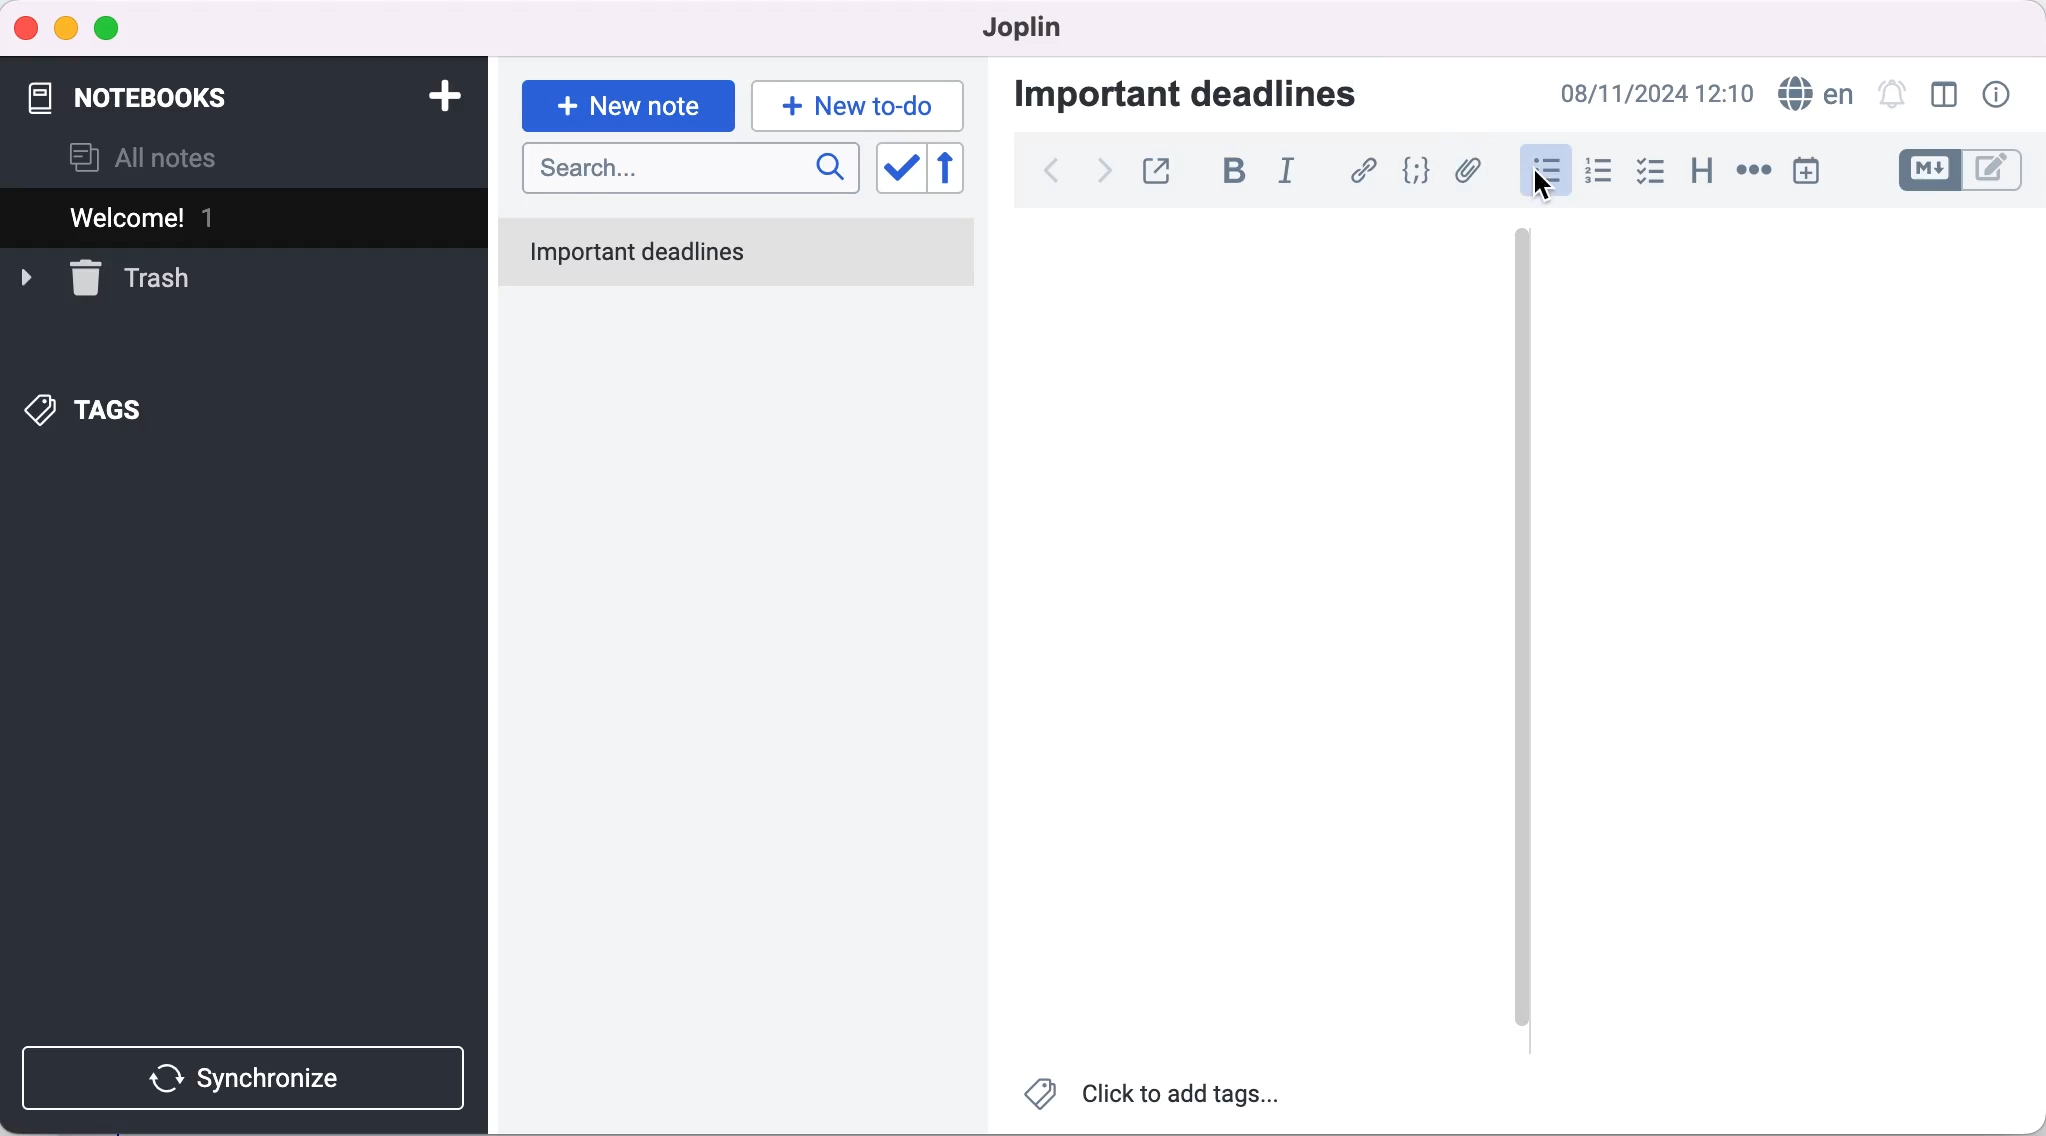 The height and width of the screenshot is (1136, 2046). Describe the element at coordinates (1521, 639) in the screenshot. I see `vertical slider` at that location.